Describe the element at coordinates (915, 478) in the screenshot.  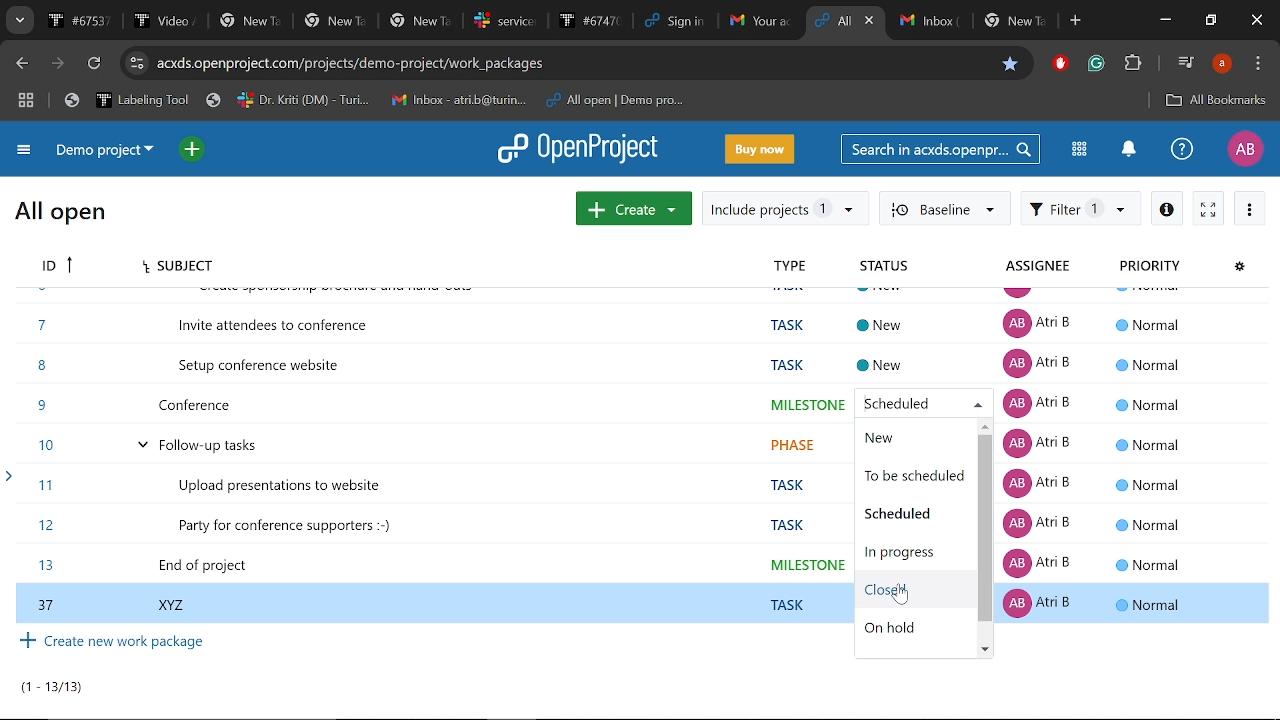
I see `Project status "To be scheduled"` at that location.